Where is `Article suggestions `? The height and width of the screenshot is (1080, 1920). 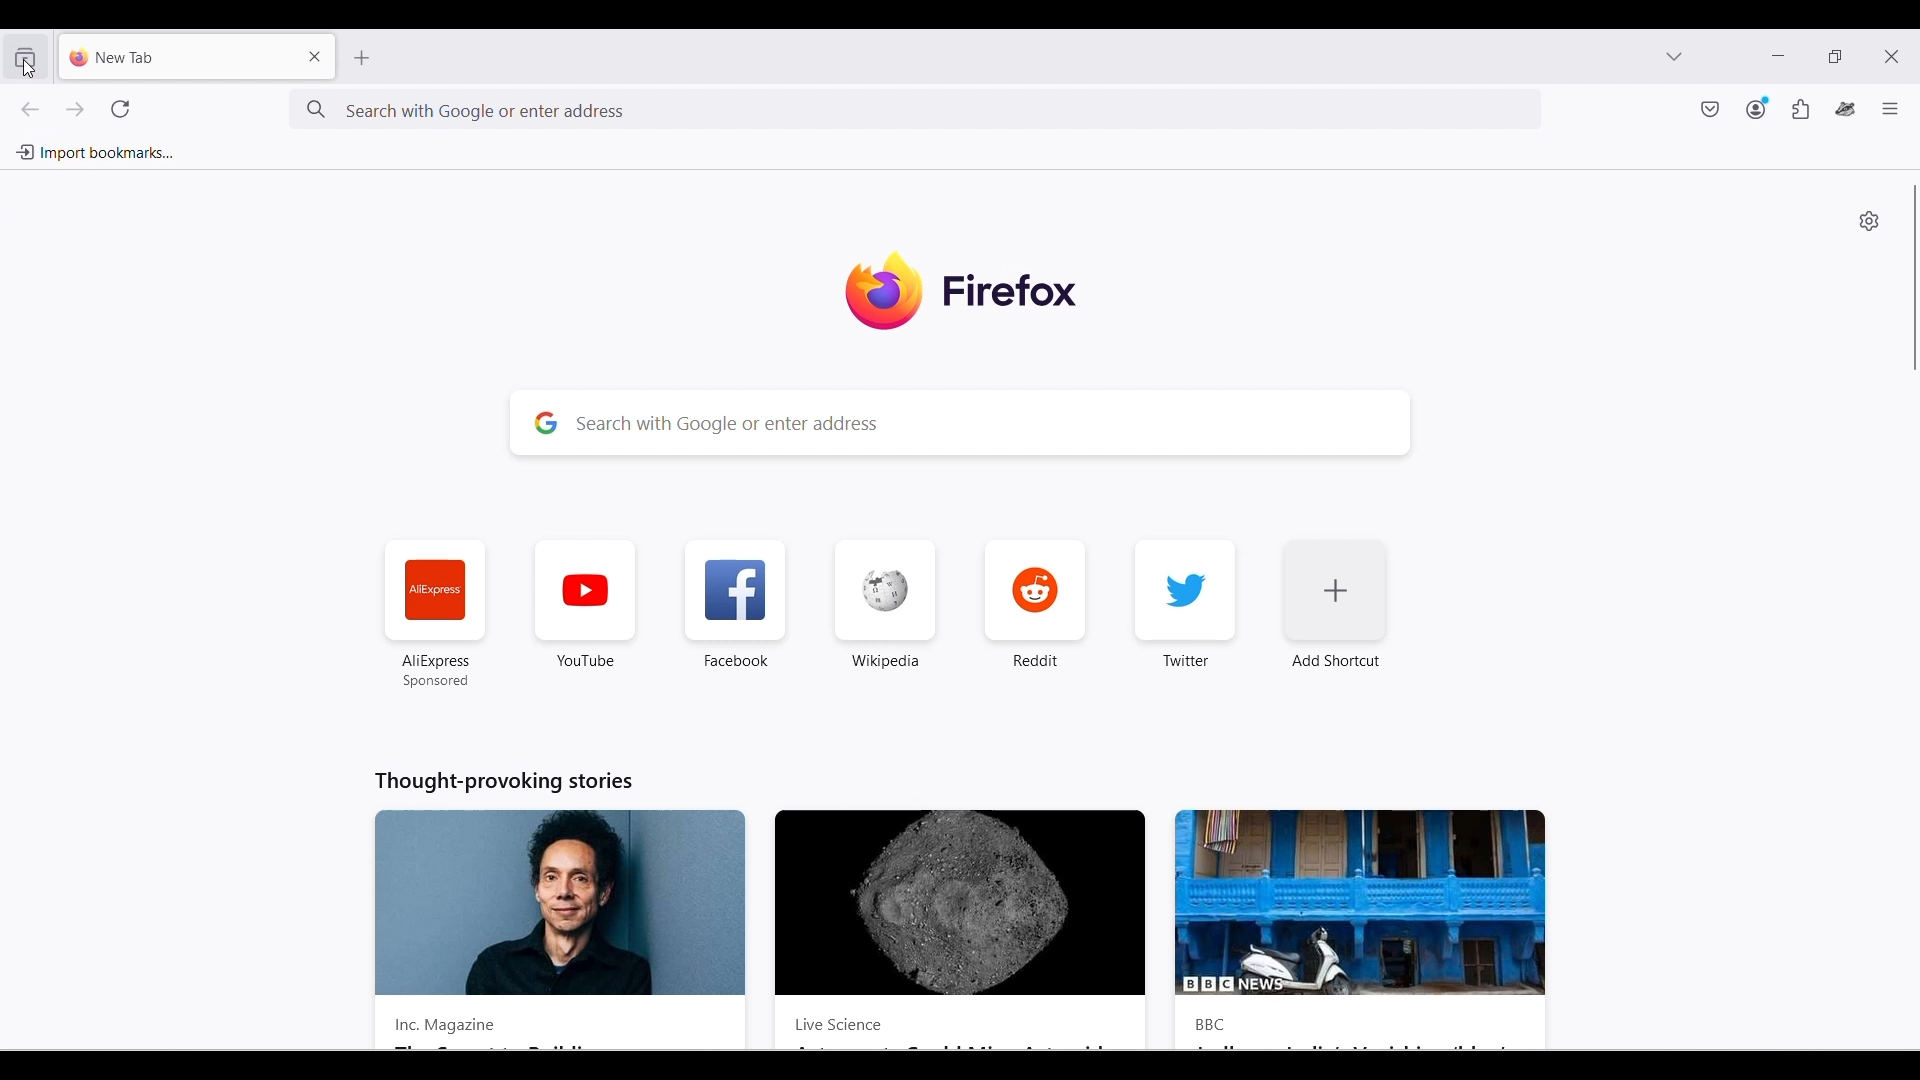
Article suggestions  is located at coordinates (957, 909).